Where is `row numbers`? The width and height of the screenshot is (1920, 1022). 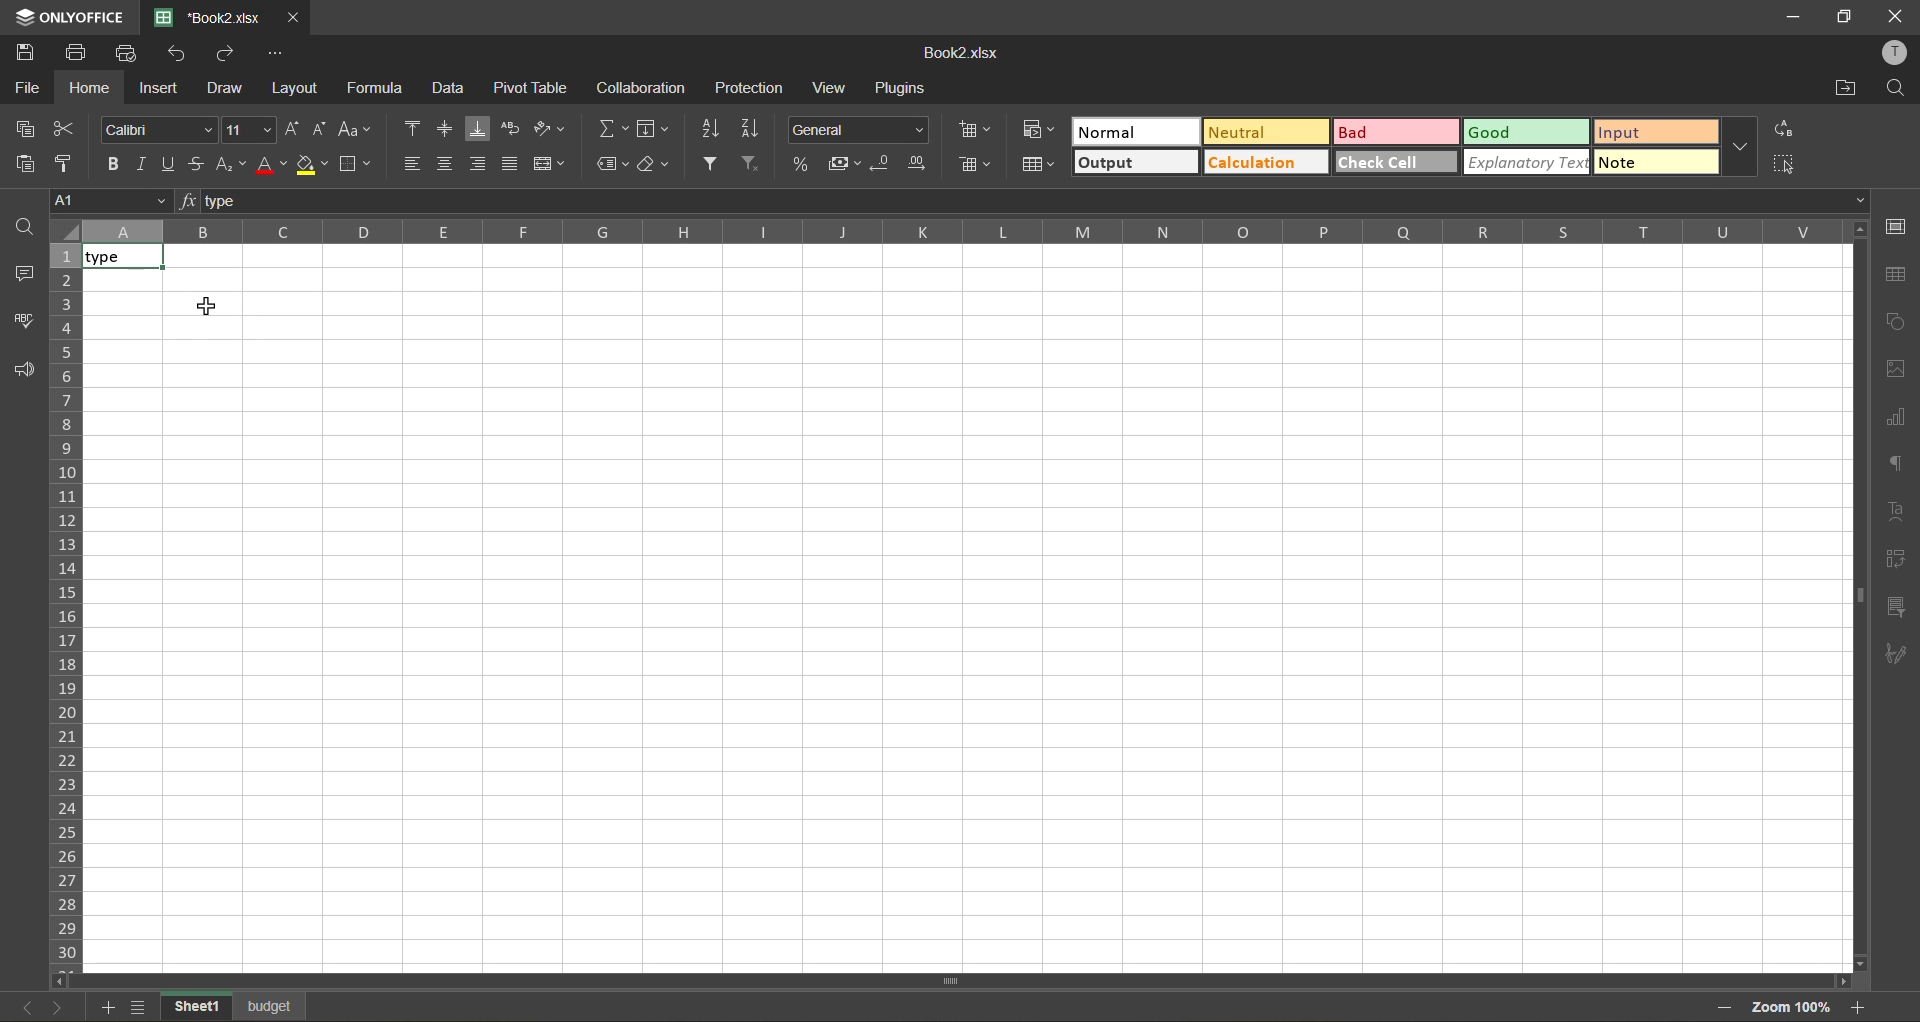 row numbers is located at coordinates (66, 607).